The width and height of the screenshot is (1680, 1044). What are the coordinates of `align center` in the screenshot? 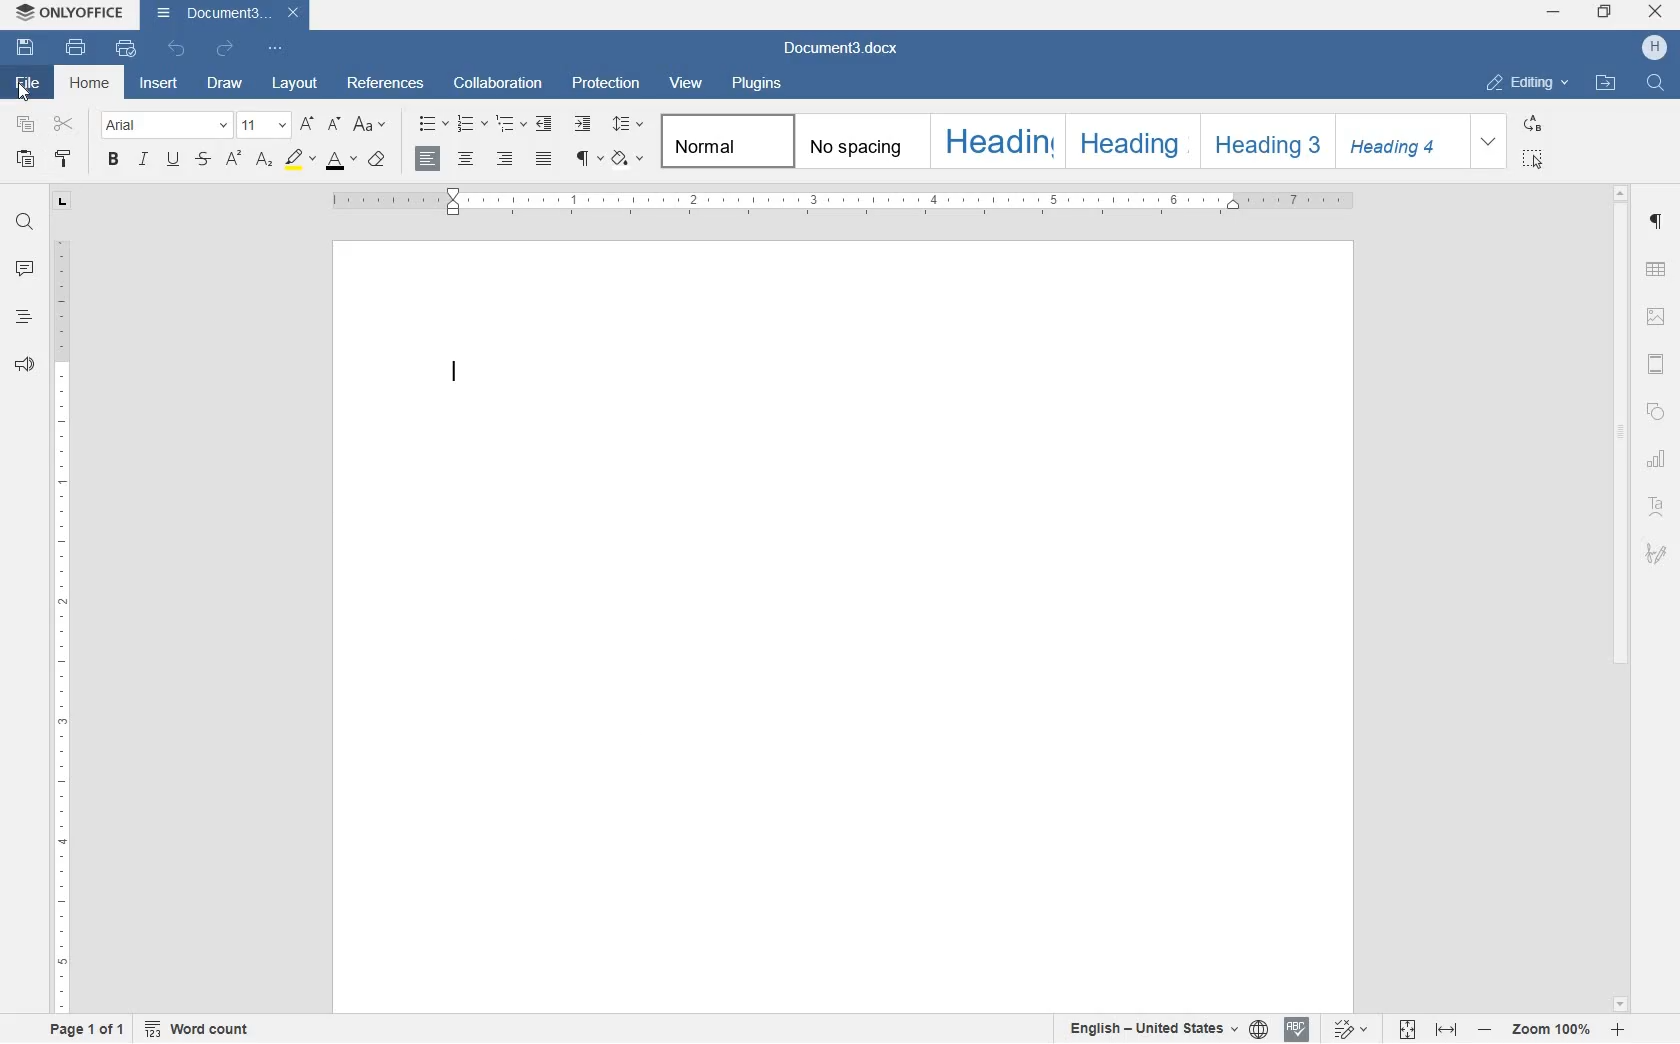 It's located at (464, 160).